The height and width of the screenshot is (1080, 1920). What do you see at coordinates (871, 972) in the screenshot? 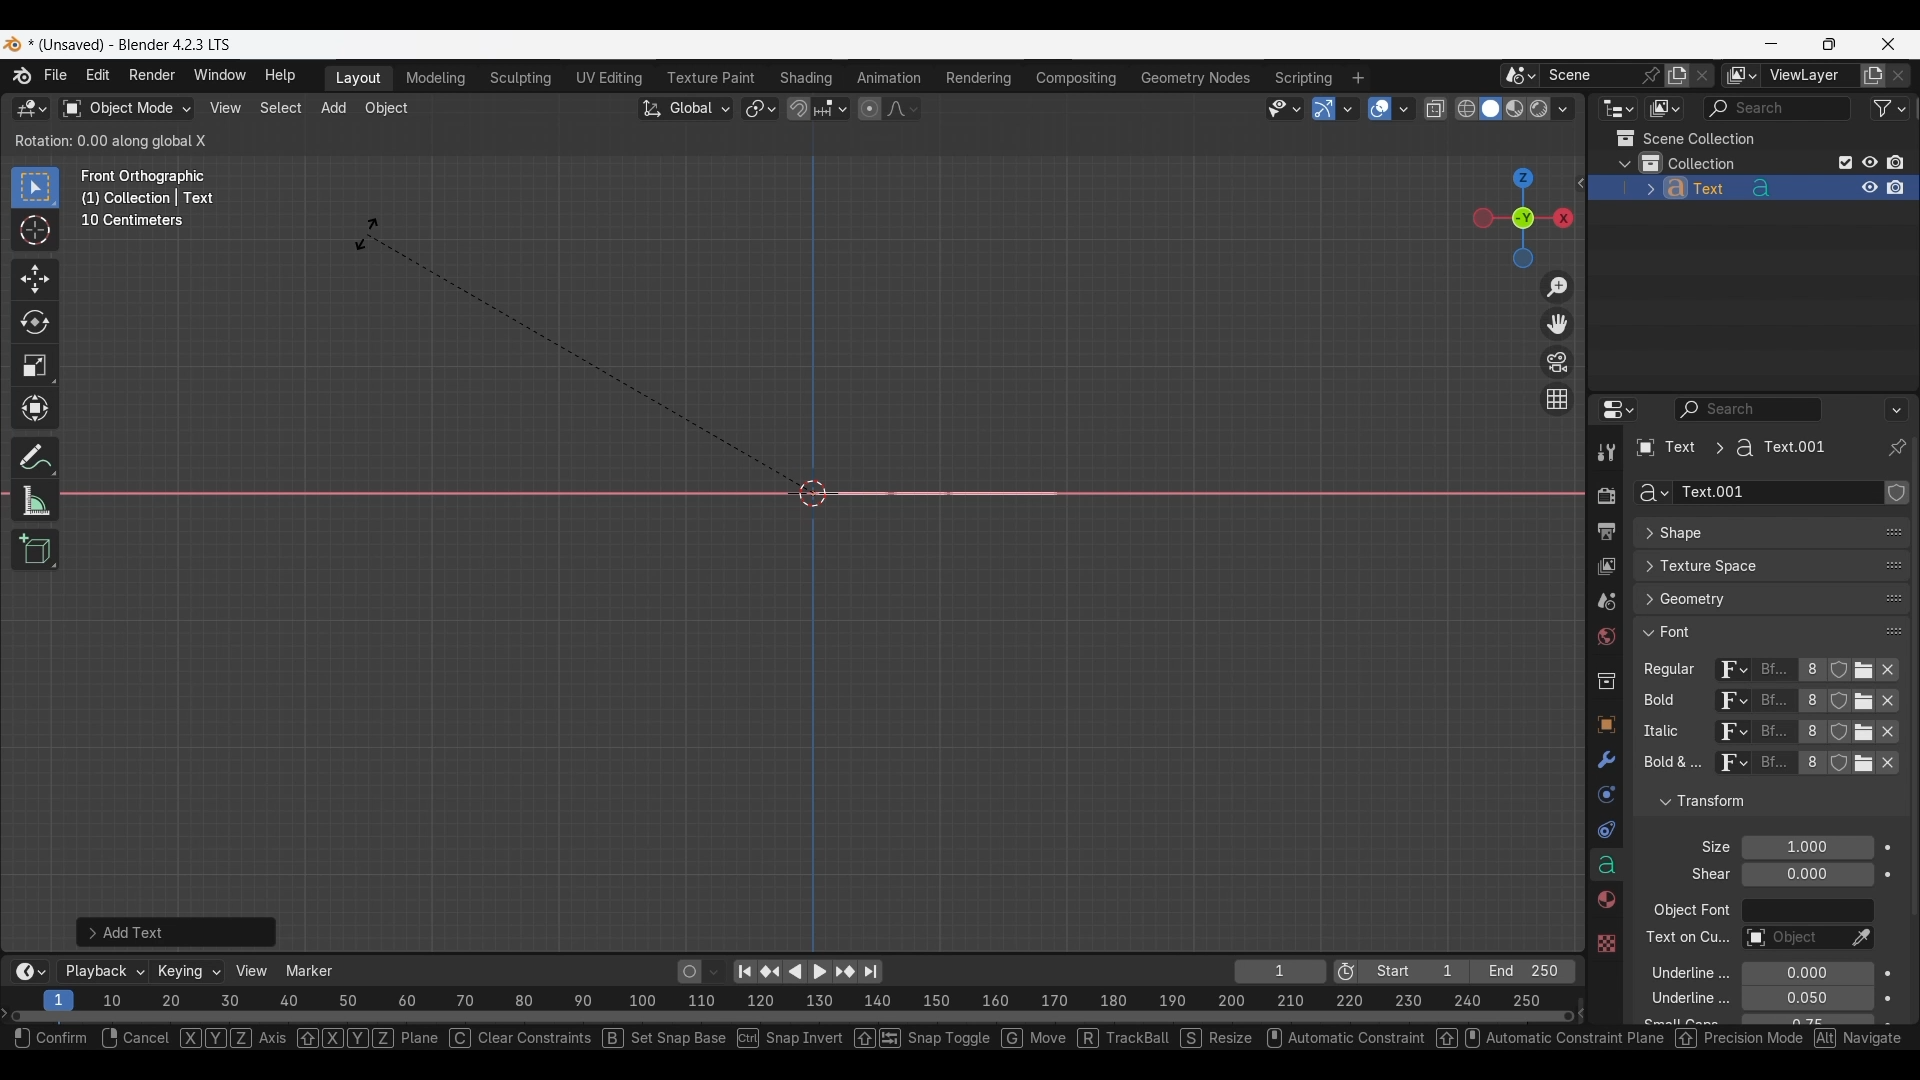
I see `Jump to end point` at bounding box center [871, 972].